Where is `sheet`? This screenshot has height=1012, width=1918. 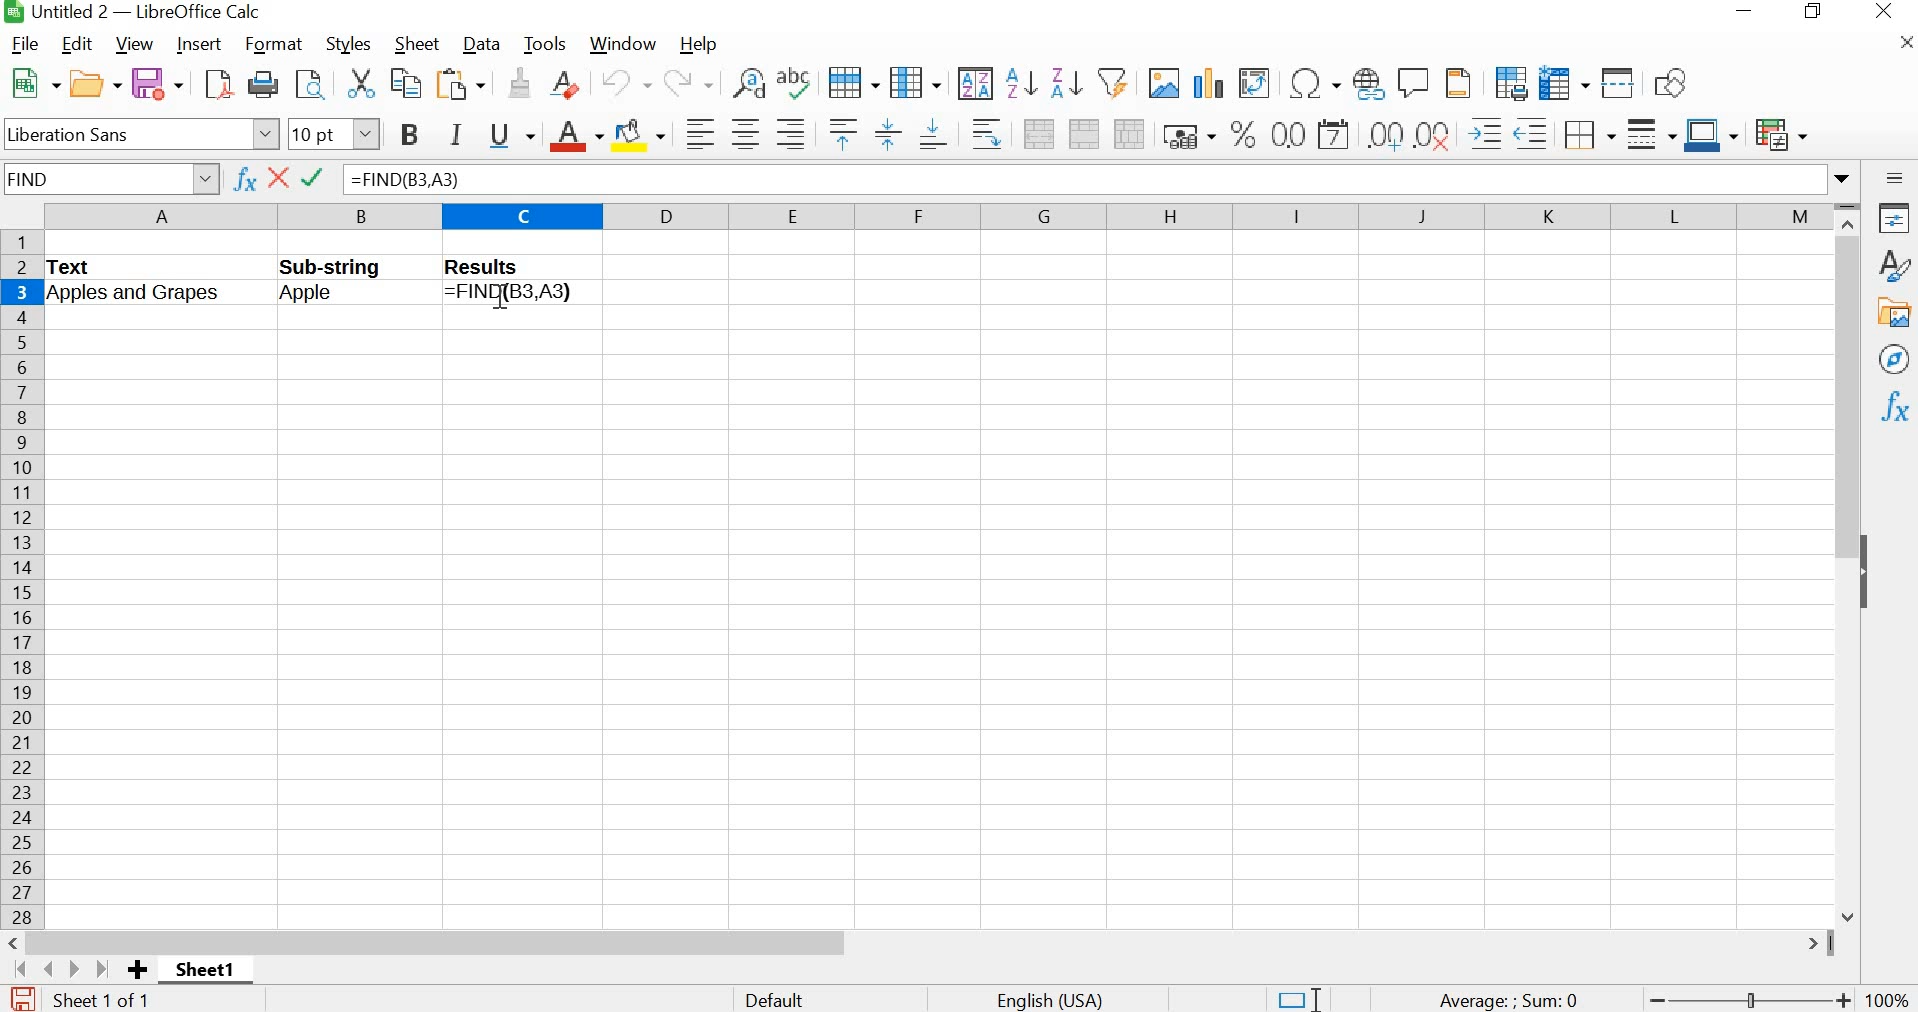
sheet is located at coordinates (414, 45).